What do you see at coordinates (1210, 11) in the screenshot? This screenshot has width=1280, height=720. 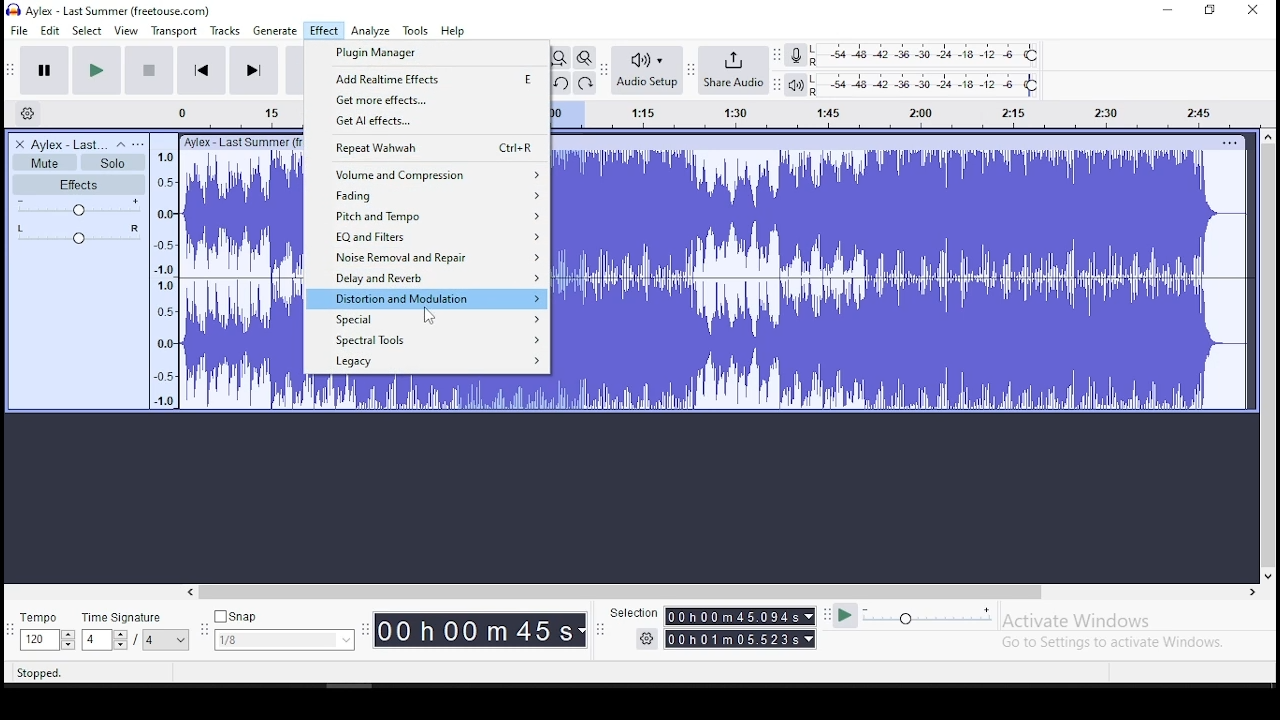 I see `restore` at bounding box center [1210, 11].